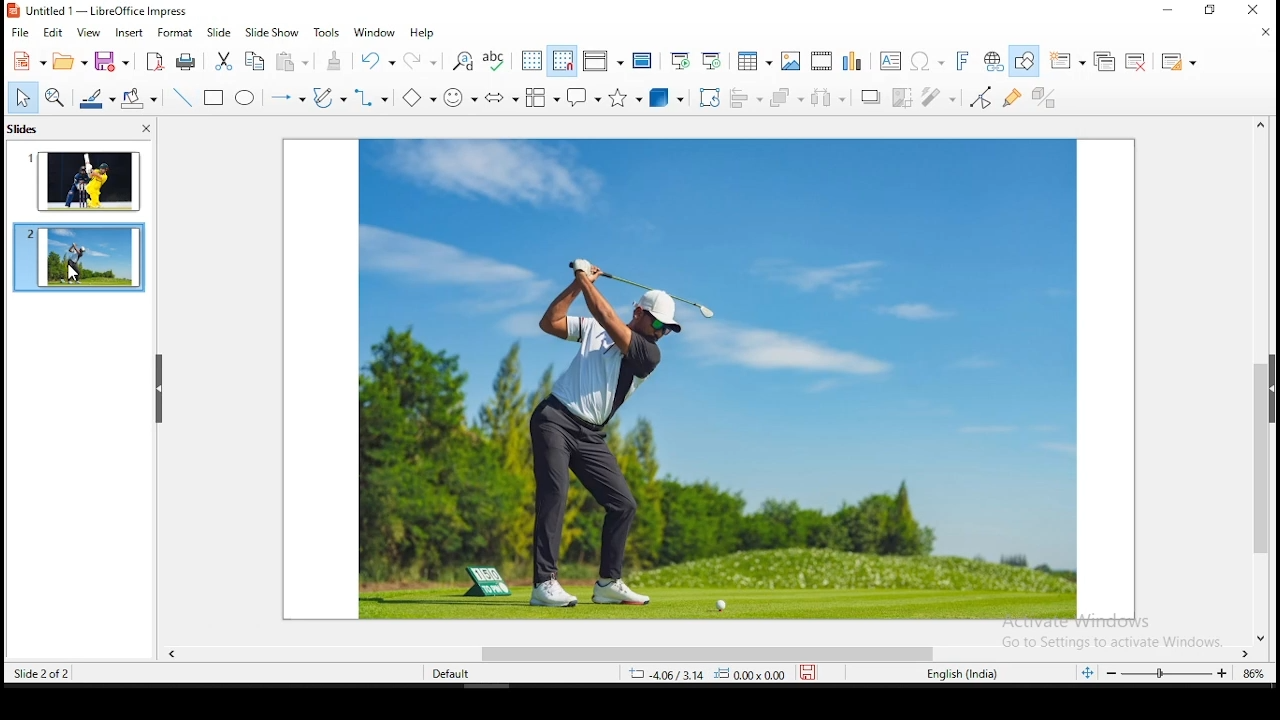 The height and width of the screenshot is (720, 1280). What do you see at coordinates (1177, 66) in the screenshot?
I see `slide layout` at bounding box center [1177, 66].